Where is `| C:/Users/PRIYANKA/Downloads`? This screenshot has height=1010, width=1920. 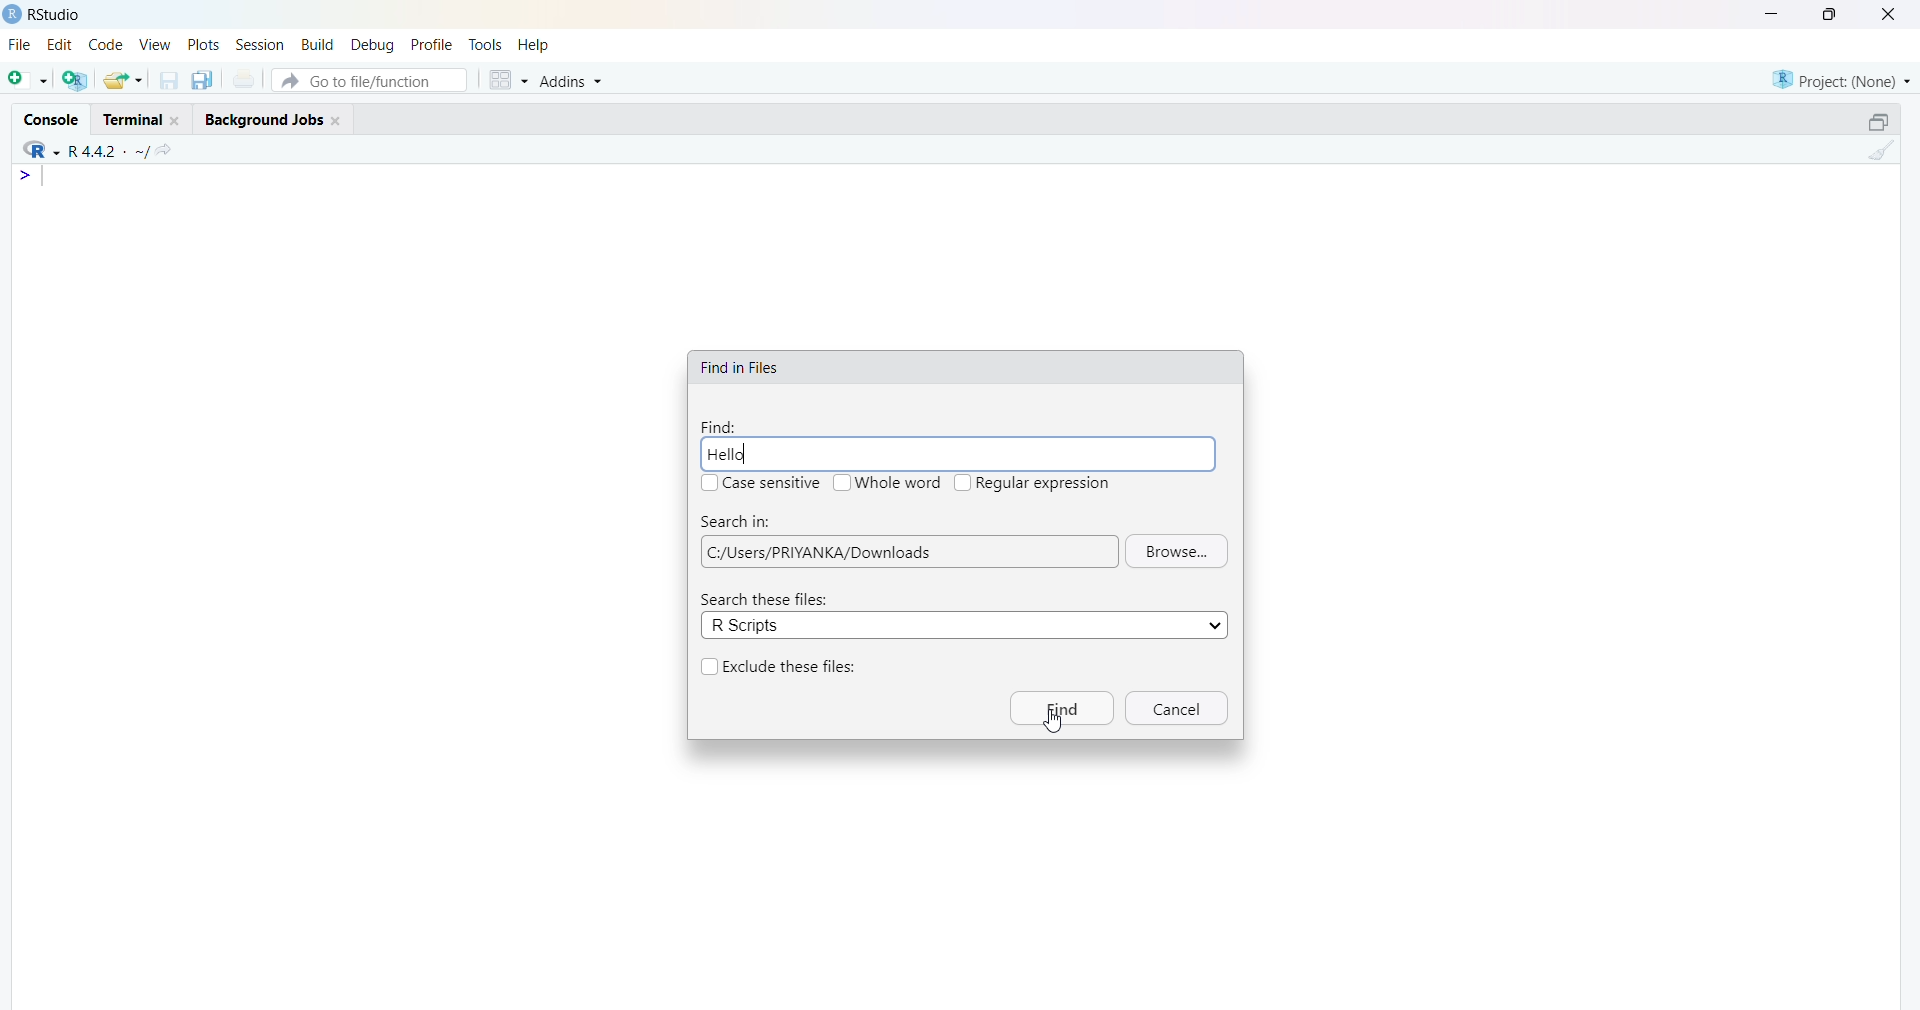
| C:/Users/PRIYANKA/Downloads is located at coordinates (911, 552).